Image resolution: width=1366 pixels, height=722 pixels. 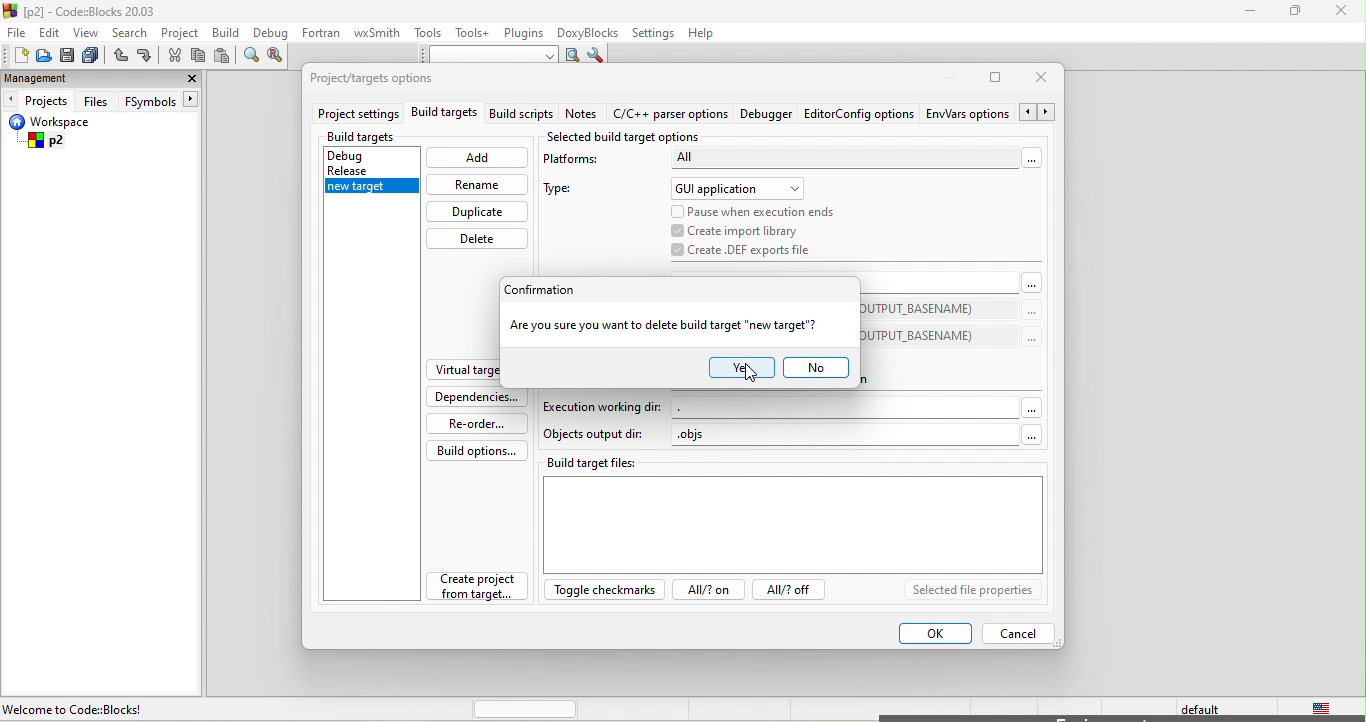 What do you see at coordinates (596, 436) in the screenshot?
I see `objects output dir` at bounding box center [596, 436].